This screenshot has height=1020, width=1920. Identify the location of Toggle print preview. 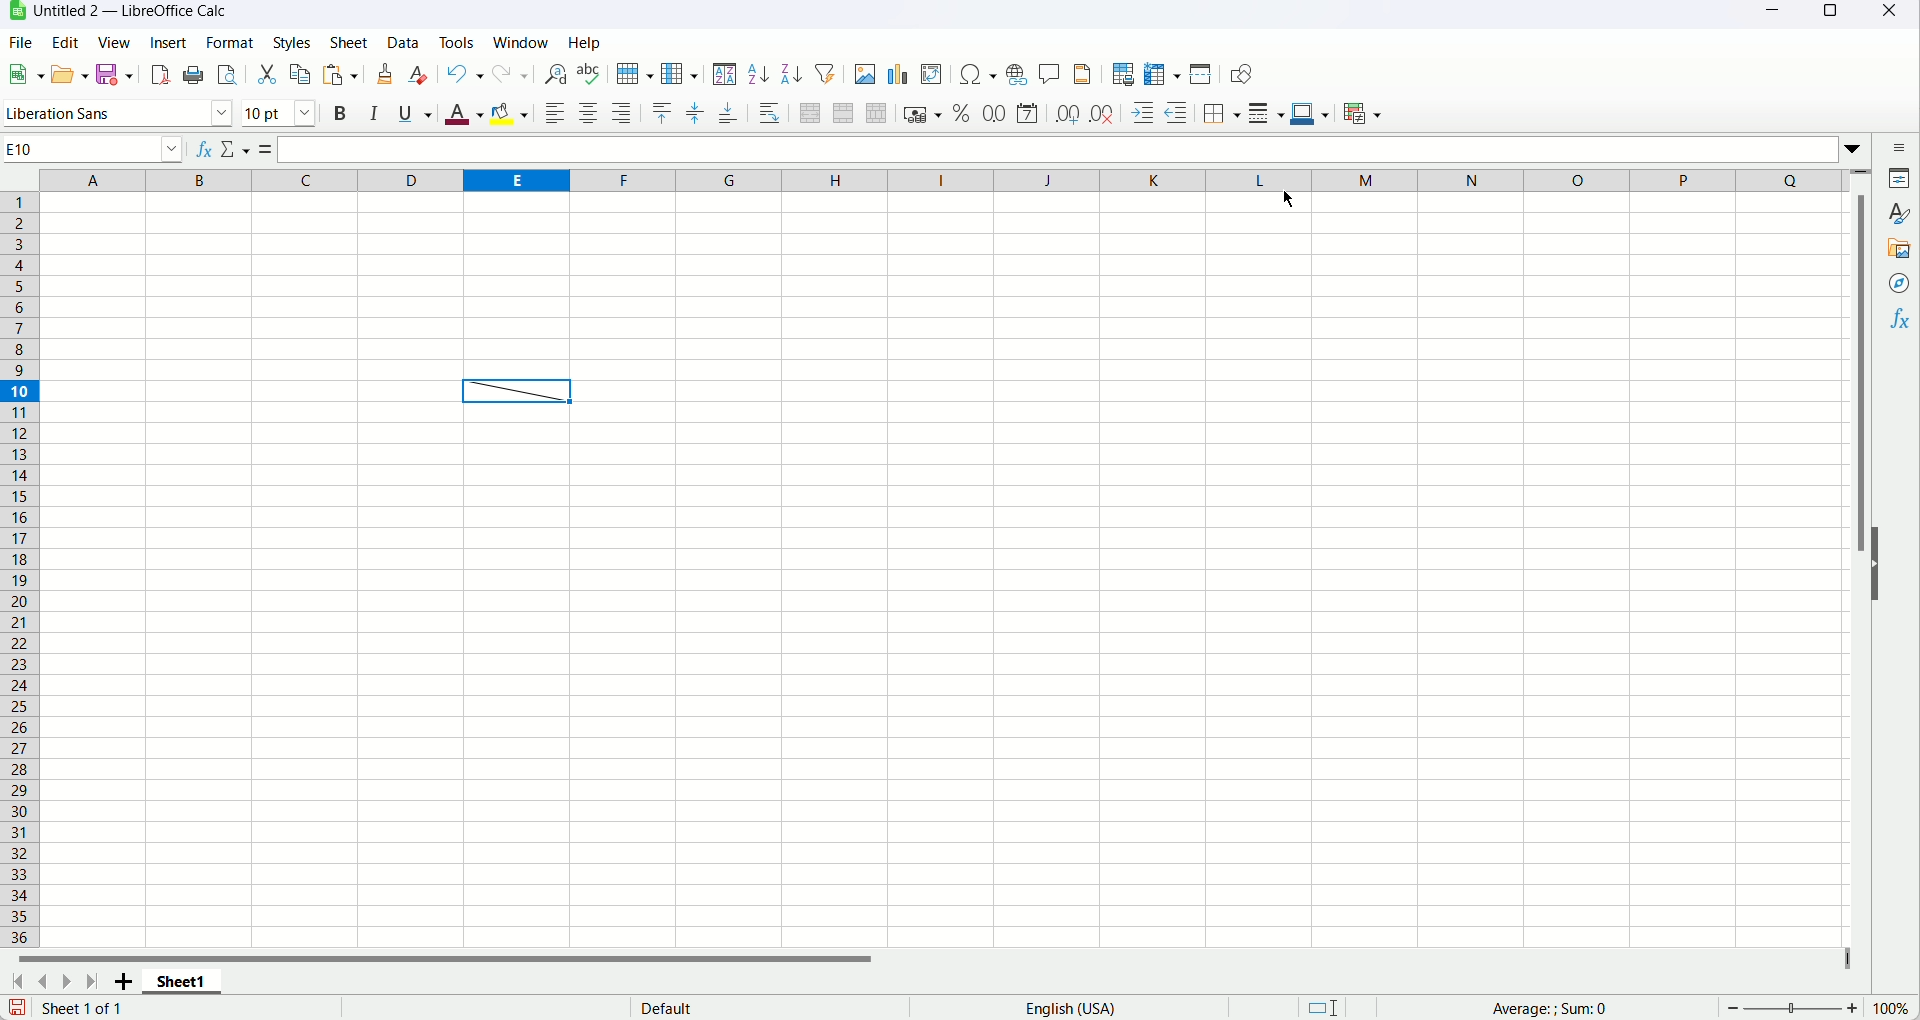
(227, 74).